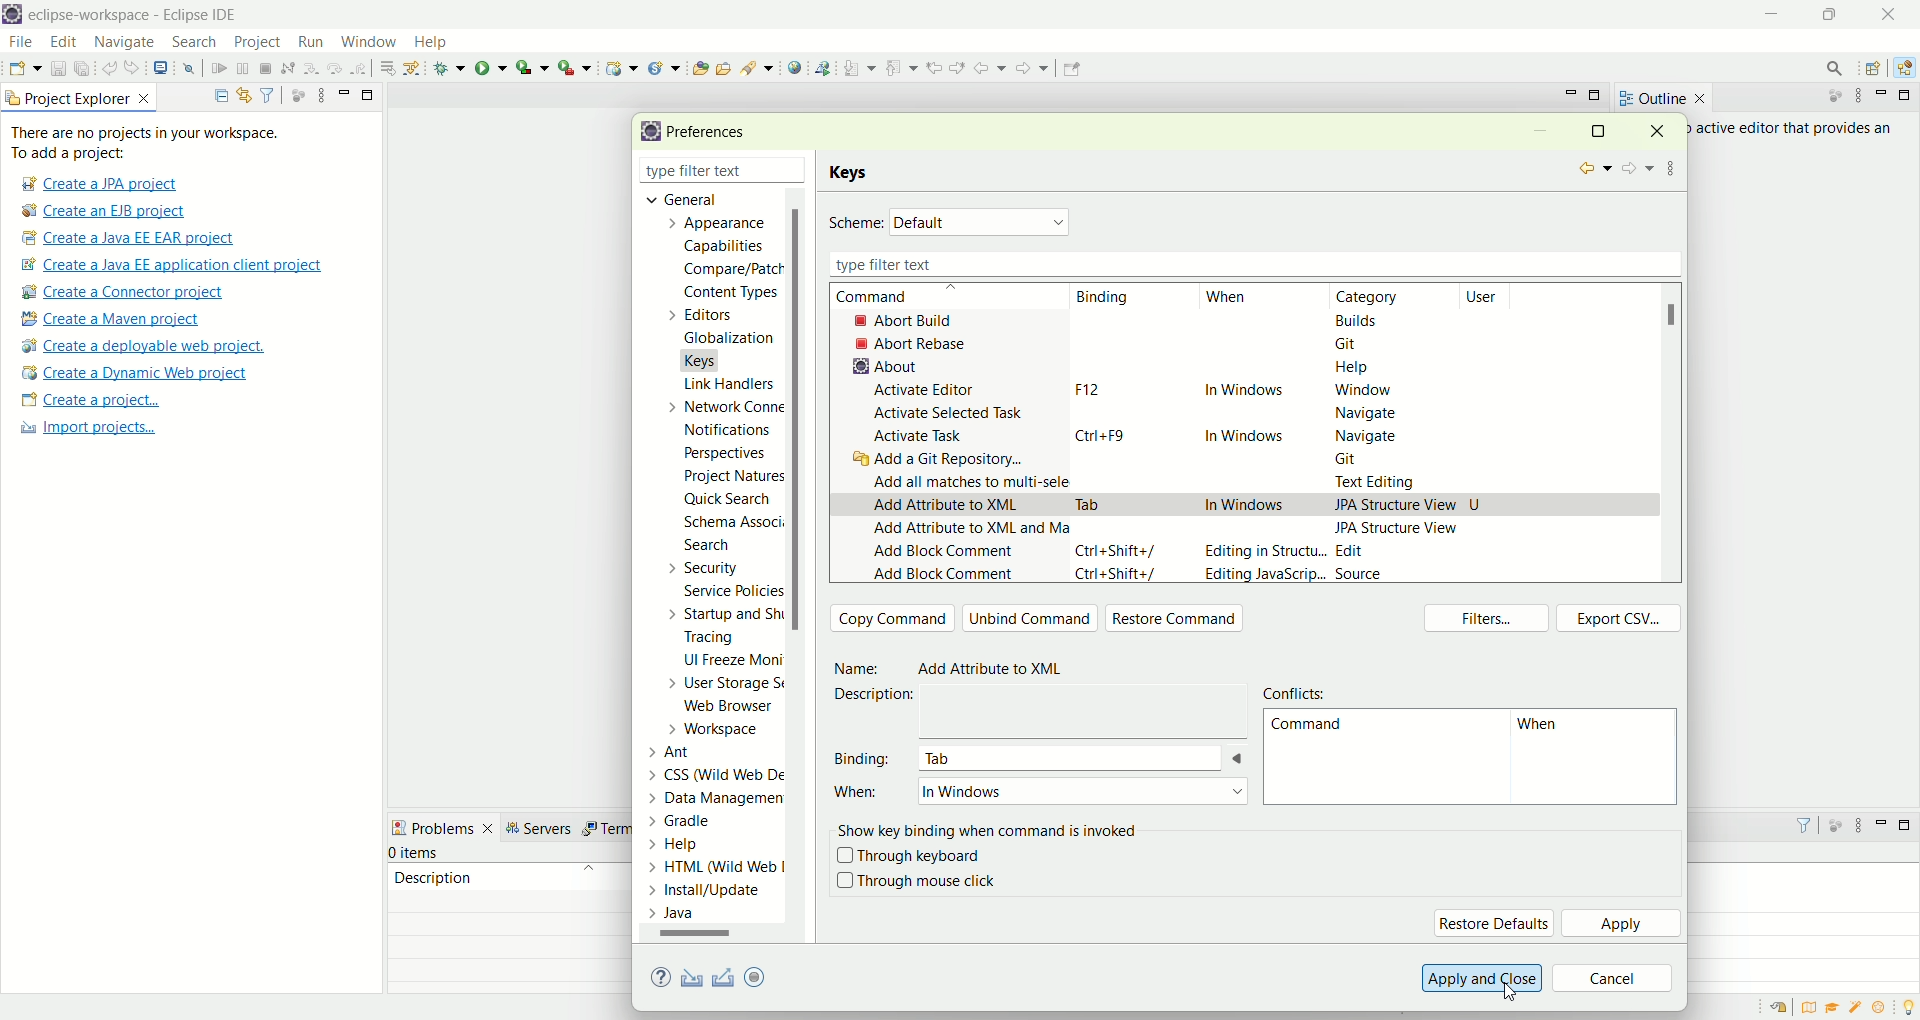 This screenshot has width=1920, height=1020. What do you see at coordinates (731, 268) in the screenshot?
I see `compare` at bounding box center [731, 268].